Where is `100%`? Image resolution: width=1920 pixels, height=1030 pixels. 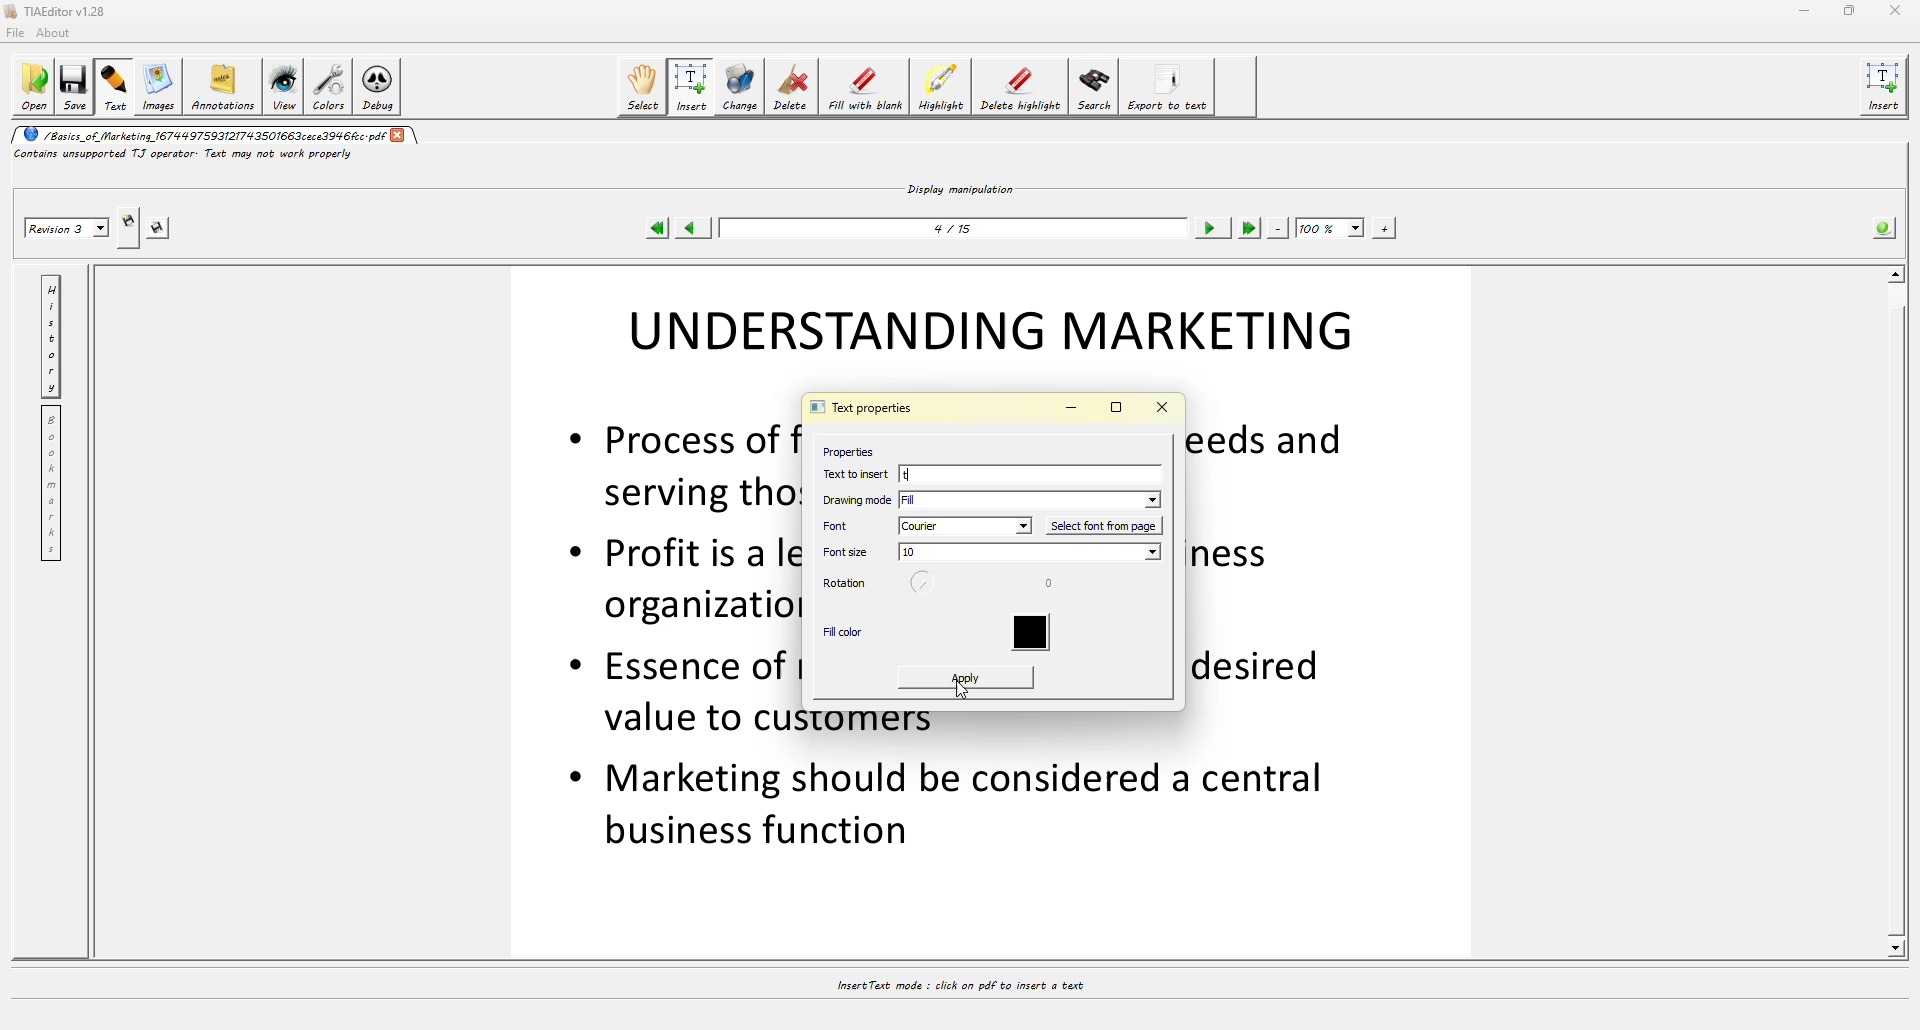
100% is located at coordinates (1330, 227).